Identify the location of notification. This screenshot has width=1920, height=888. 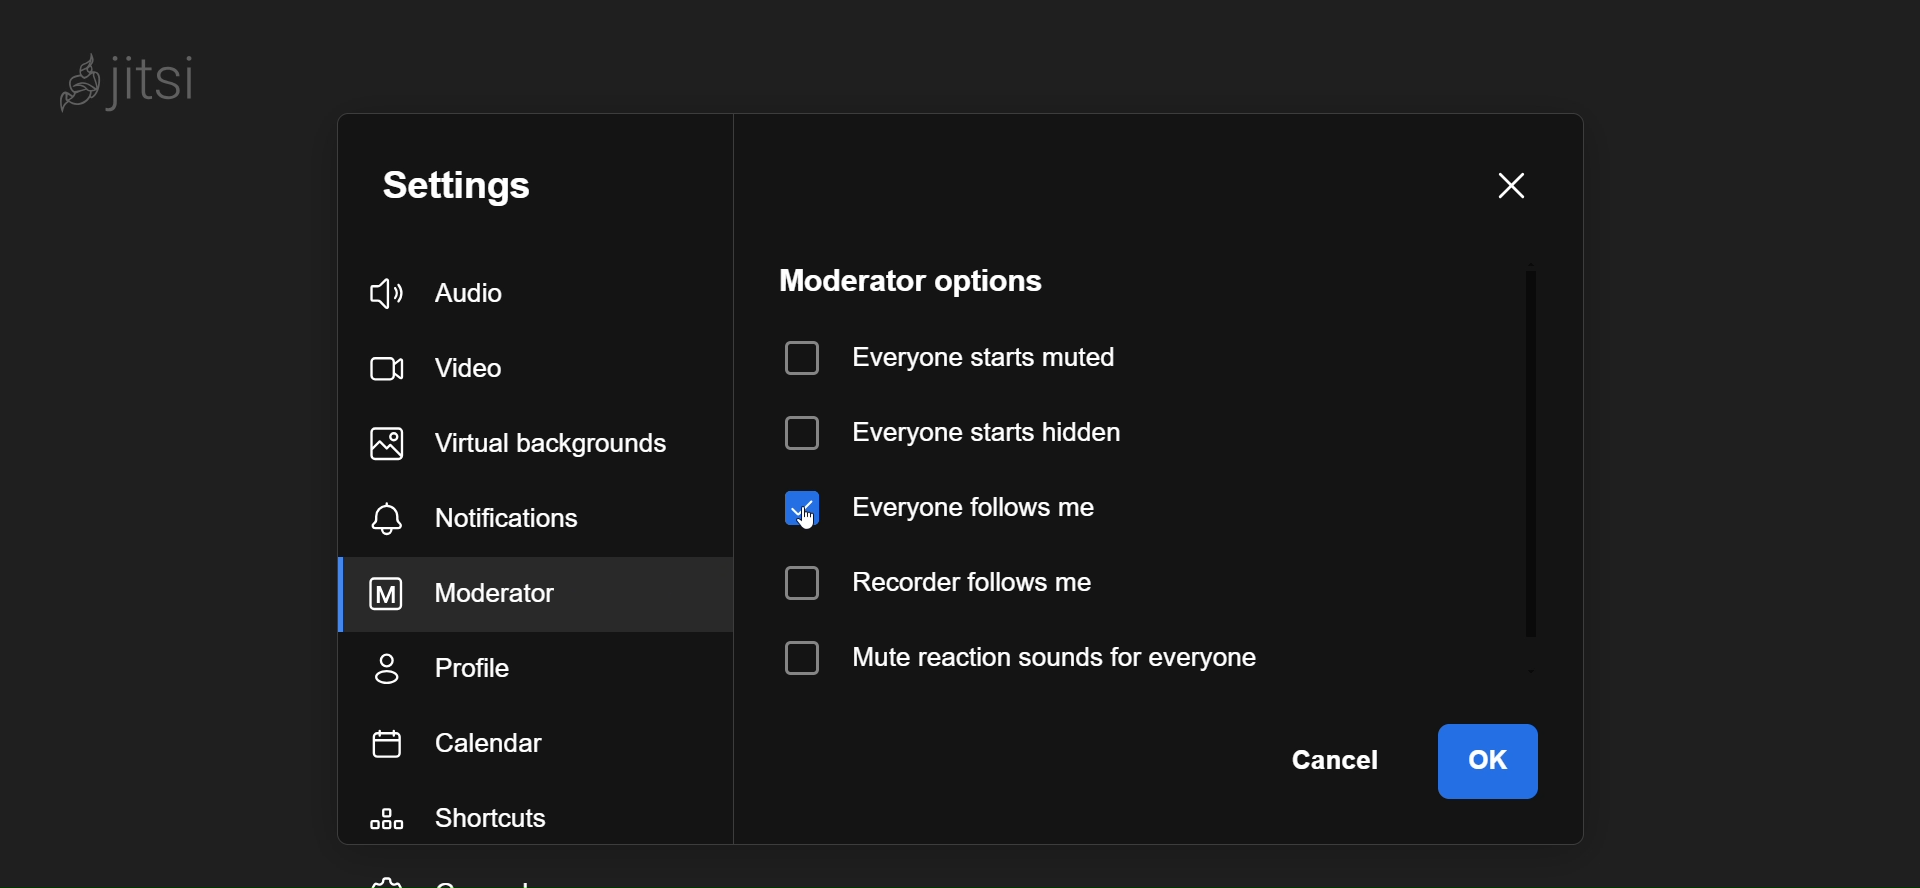
(478, 522).